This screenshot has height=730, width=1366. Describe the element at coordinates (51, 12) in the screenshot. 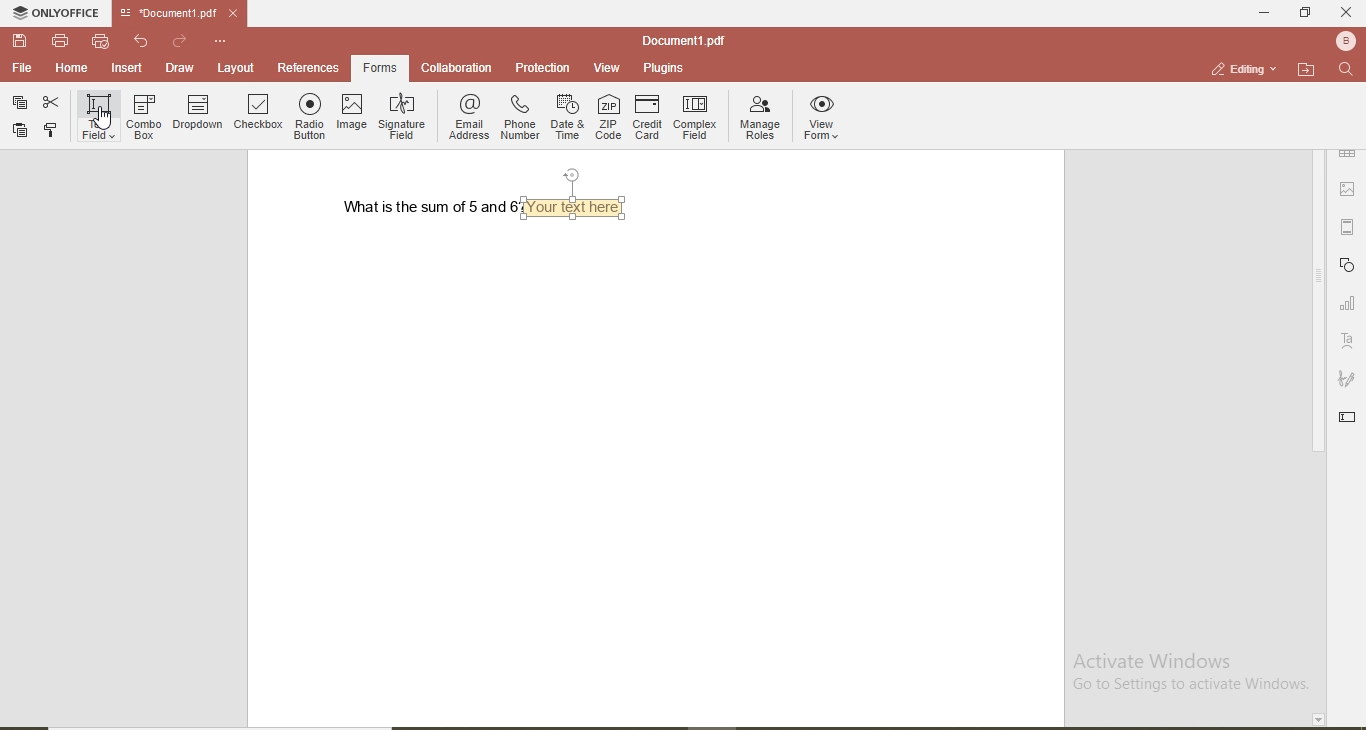

I see `onlyoffice` at that location.